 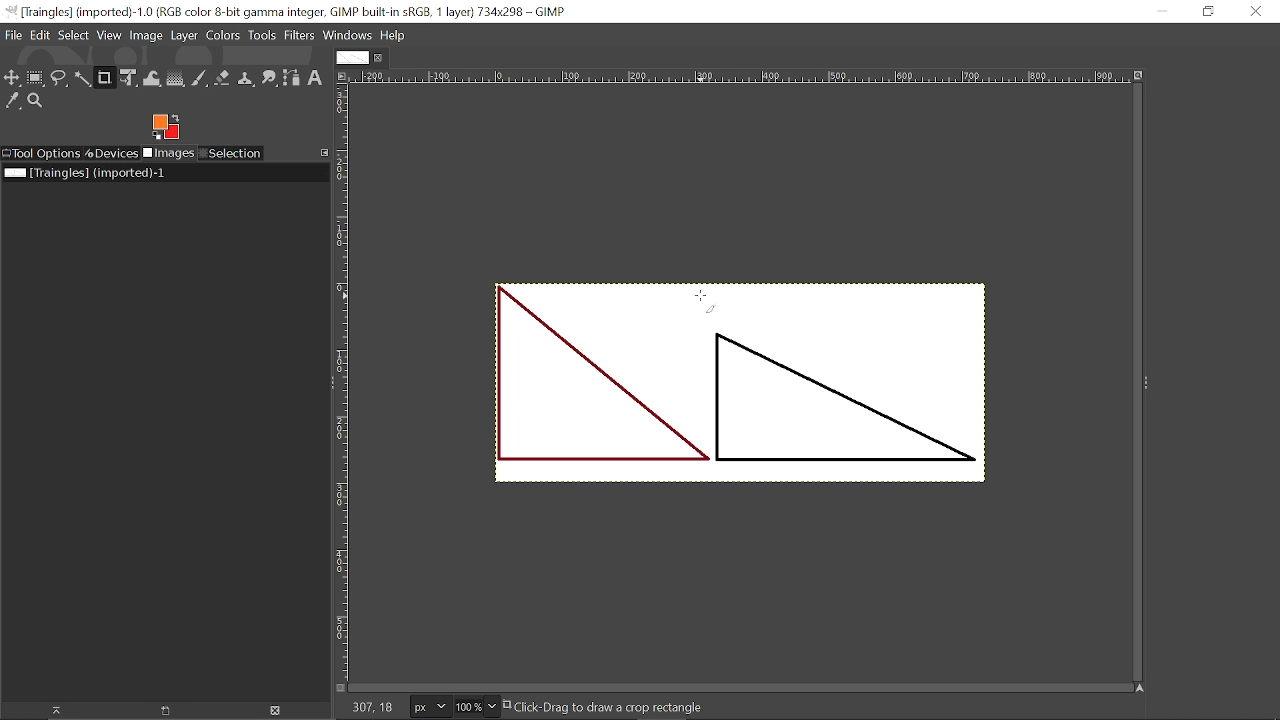 What do you see at coordinates (427, 706) in the screenshot?
I see `Current image format` at bounding box center [427, 706].